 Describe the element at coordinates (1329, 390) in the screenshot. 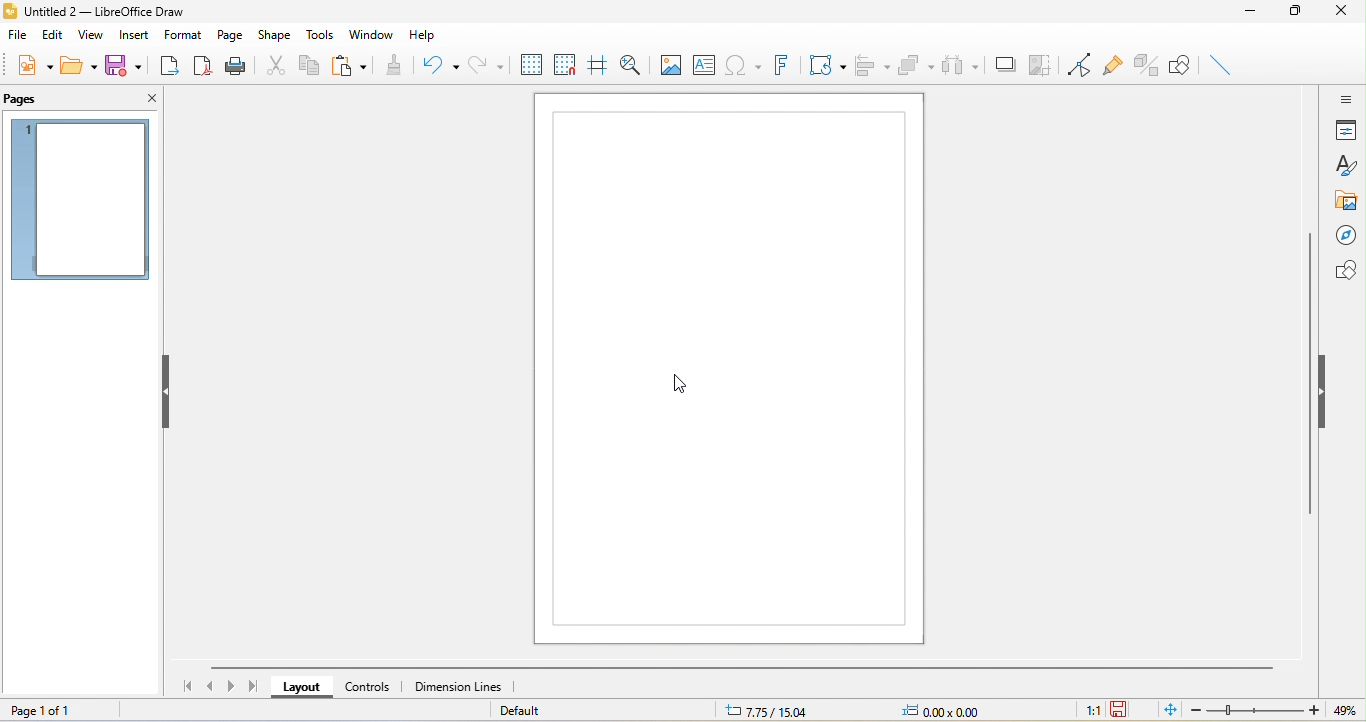

I see `hide` at that location.